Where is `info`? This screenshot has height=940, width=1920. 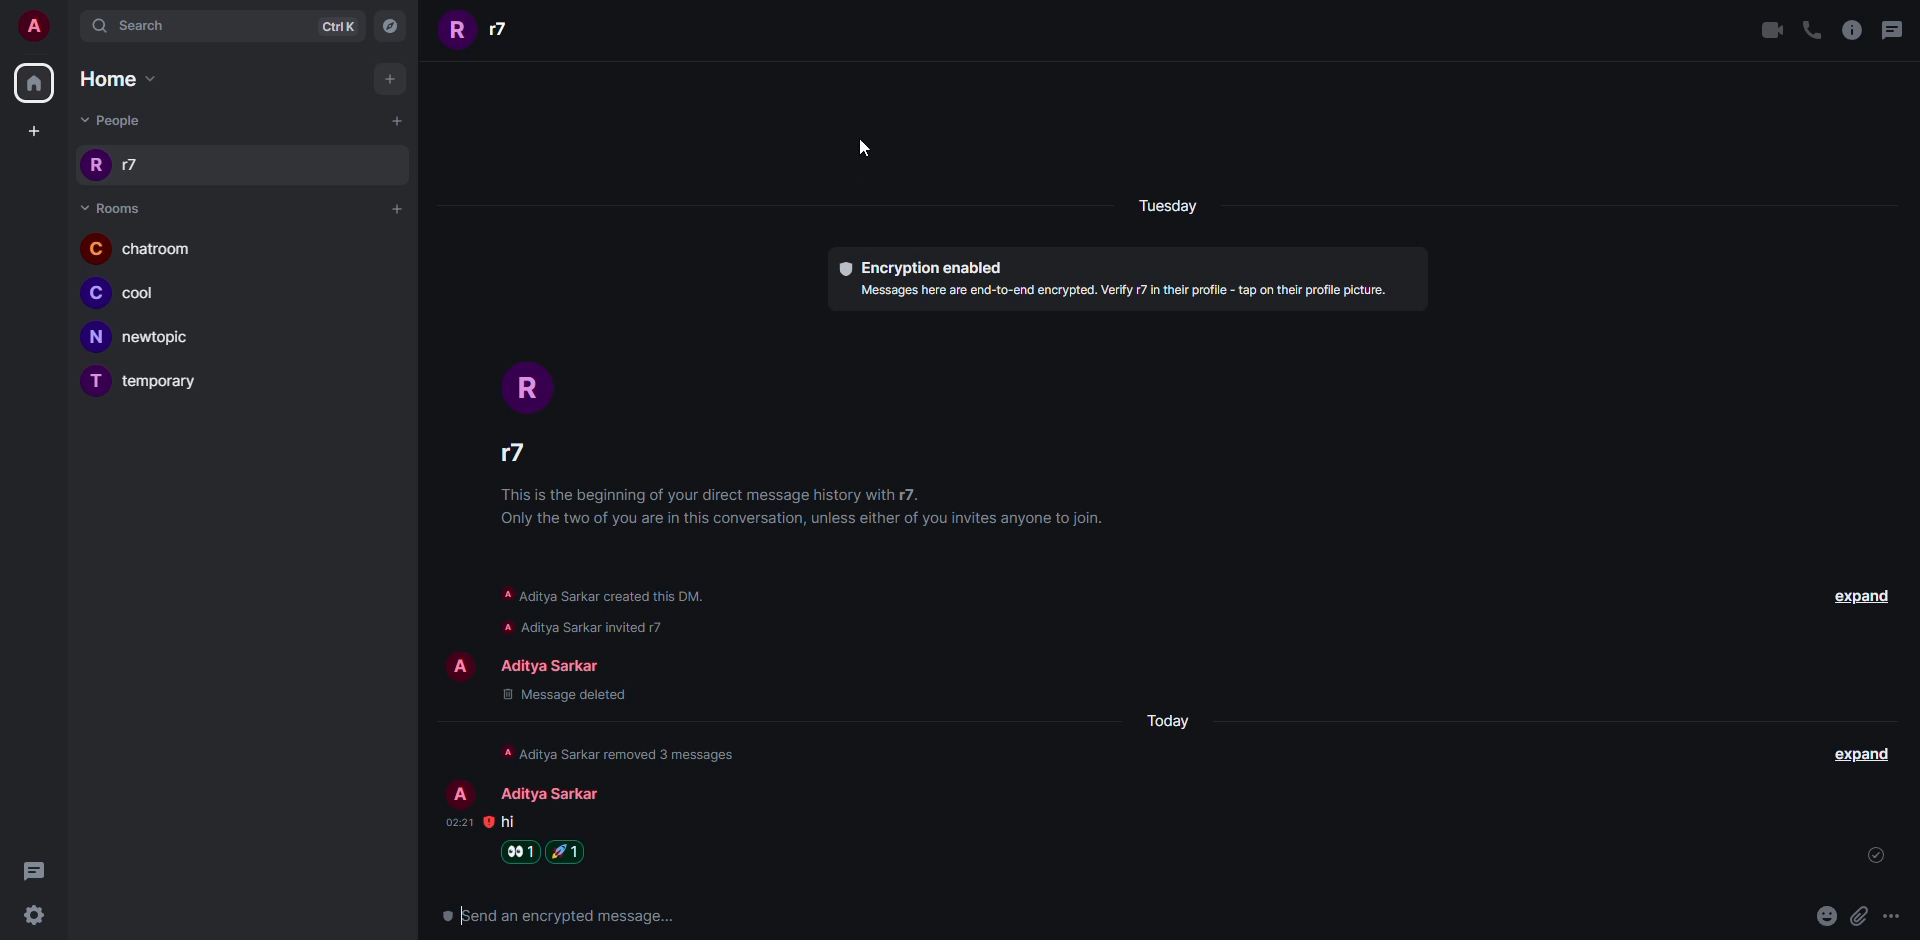 info is located at coordinates (1122, 296).